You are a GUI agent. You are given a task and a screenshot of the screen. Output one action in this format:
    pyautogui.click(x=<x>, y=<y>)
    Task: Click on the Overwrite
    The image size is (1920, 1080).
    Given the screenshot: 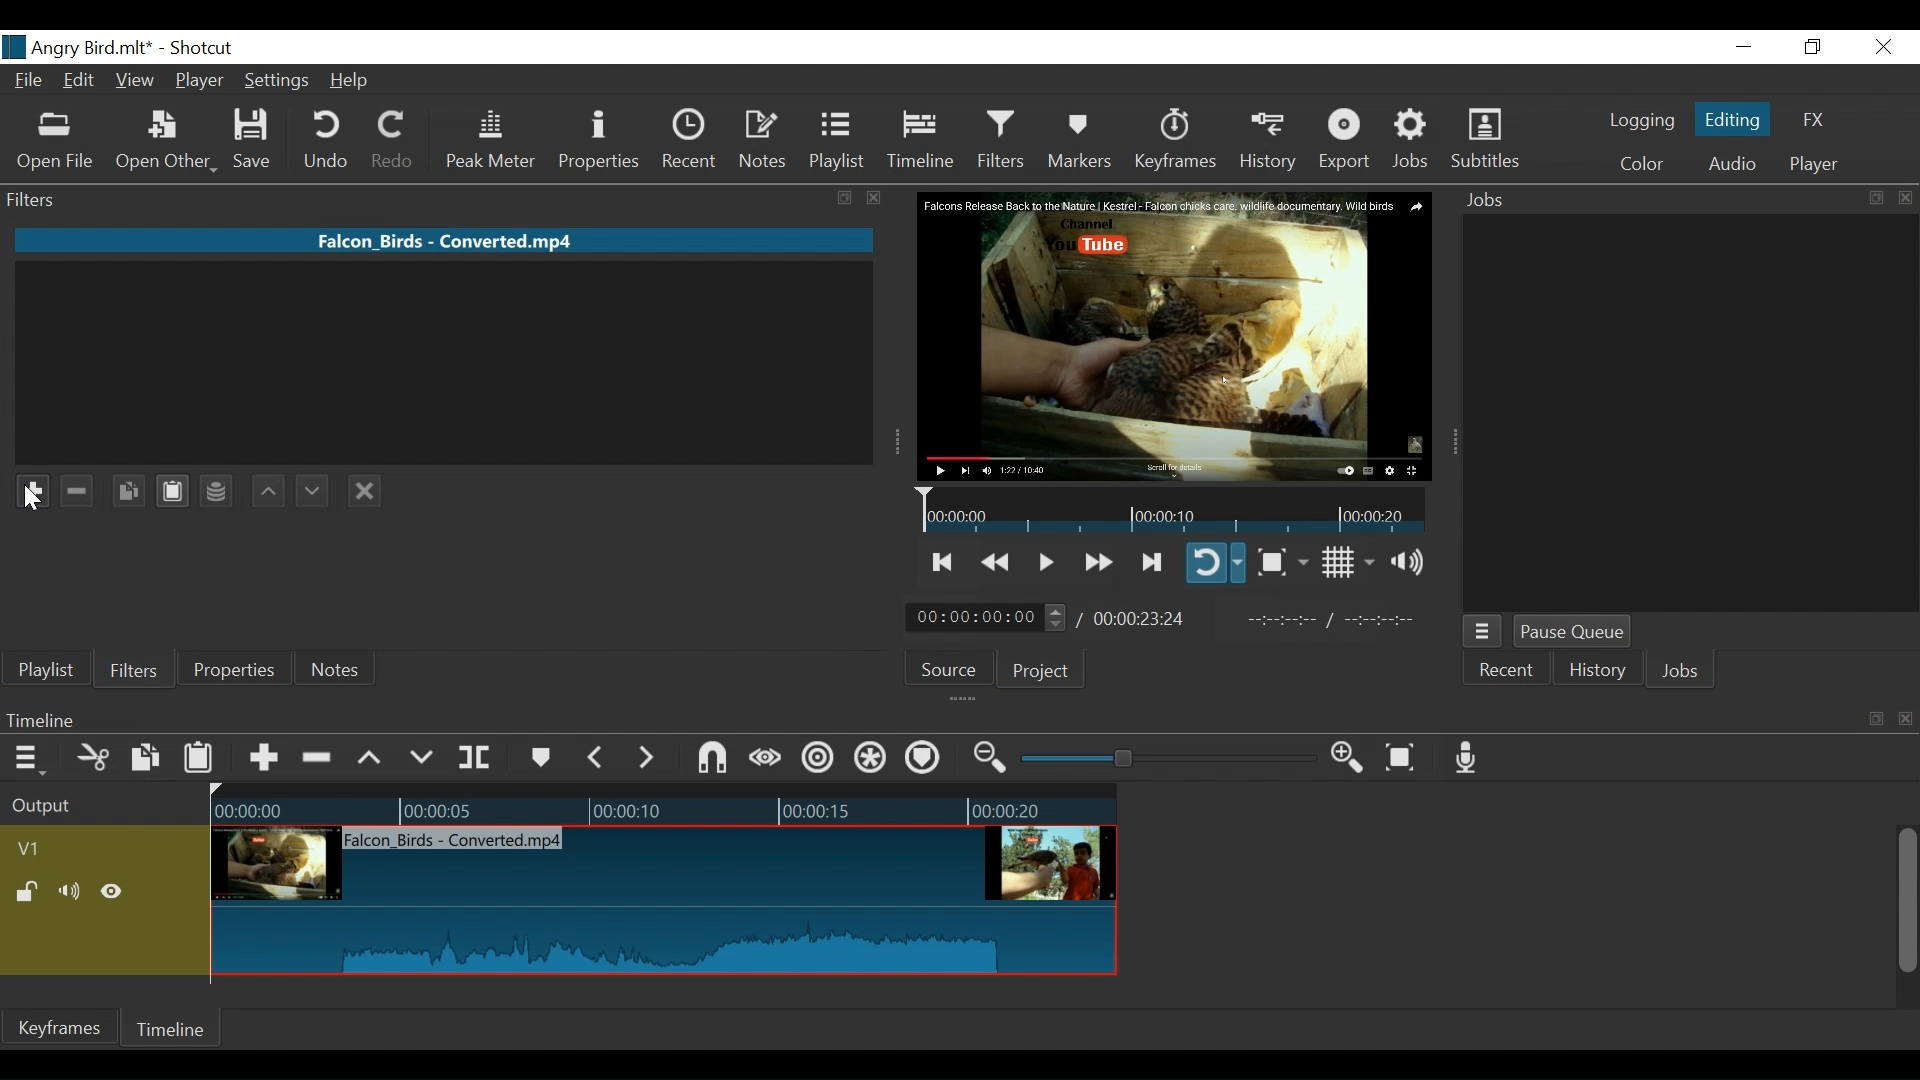 What is the action you would take?
    pyautogui.click(x=422, y=758)
    